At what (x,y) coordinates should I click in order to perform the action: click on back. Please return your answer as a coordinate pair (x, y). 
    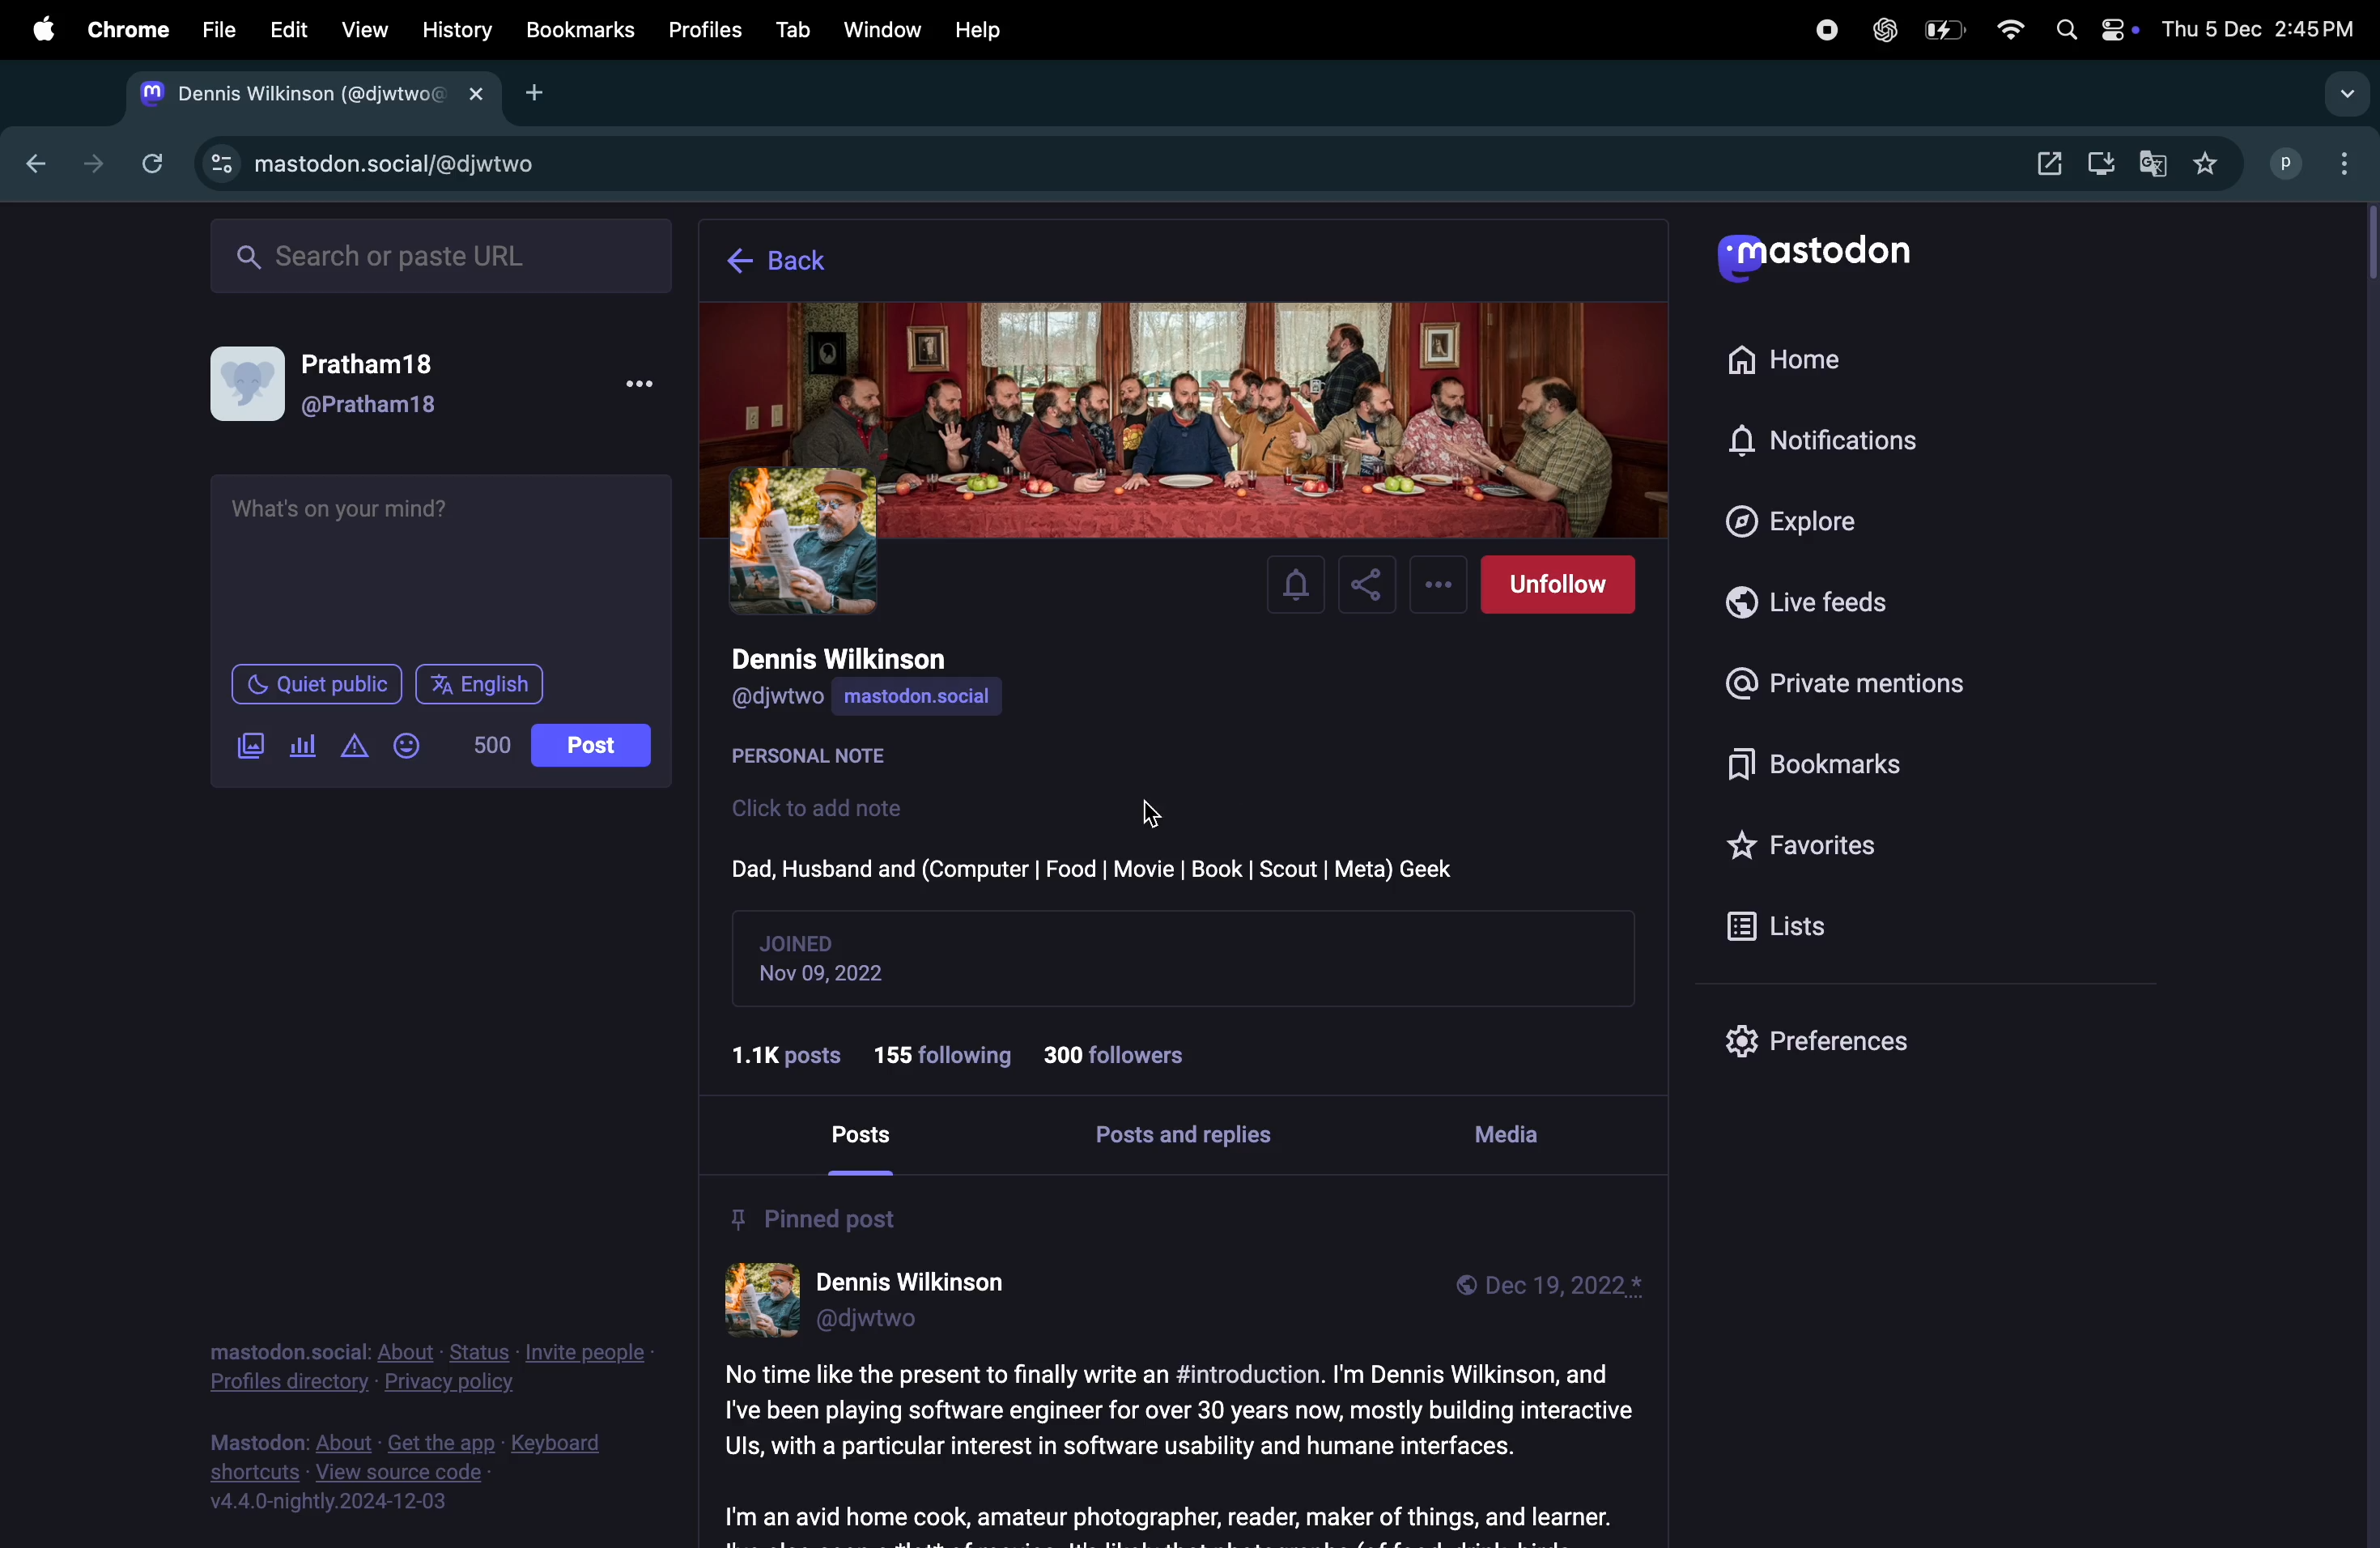
    Looking at the image, I should click on (41, 167).